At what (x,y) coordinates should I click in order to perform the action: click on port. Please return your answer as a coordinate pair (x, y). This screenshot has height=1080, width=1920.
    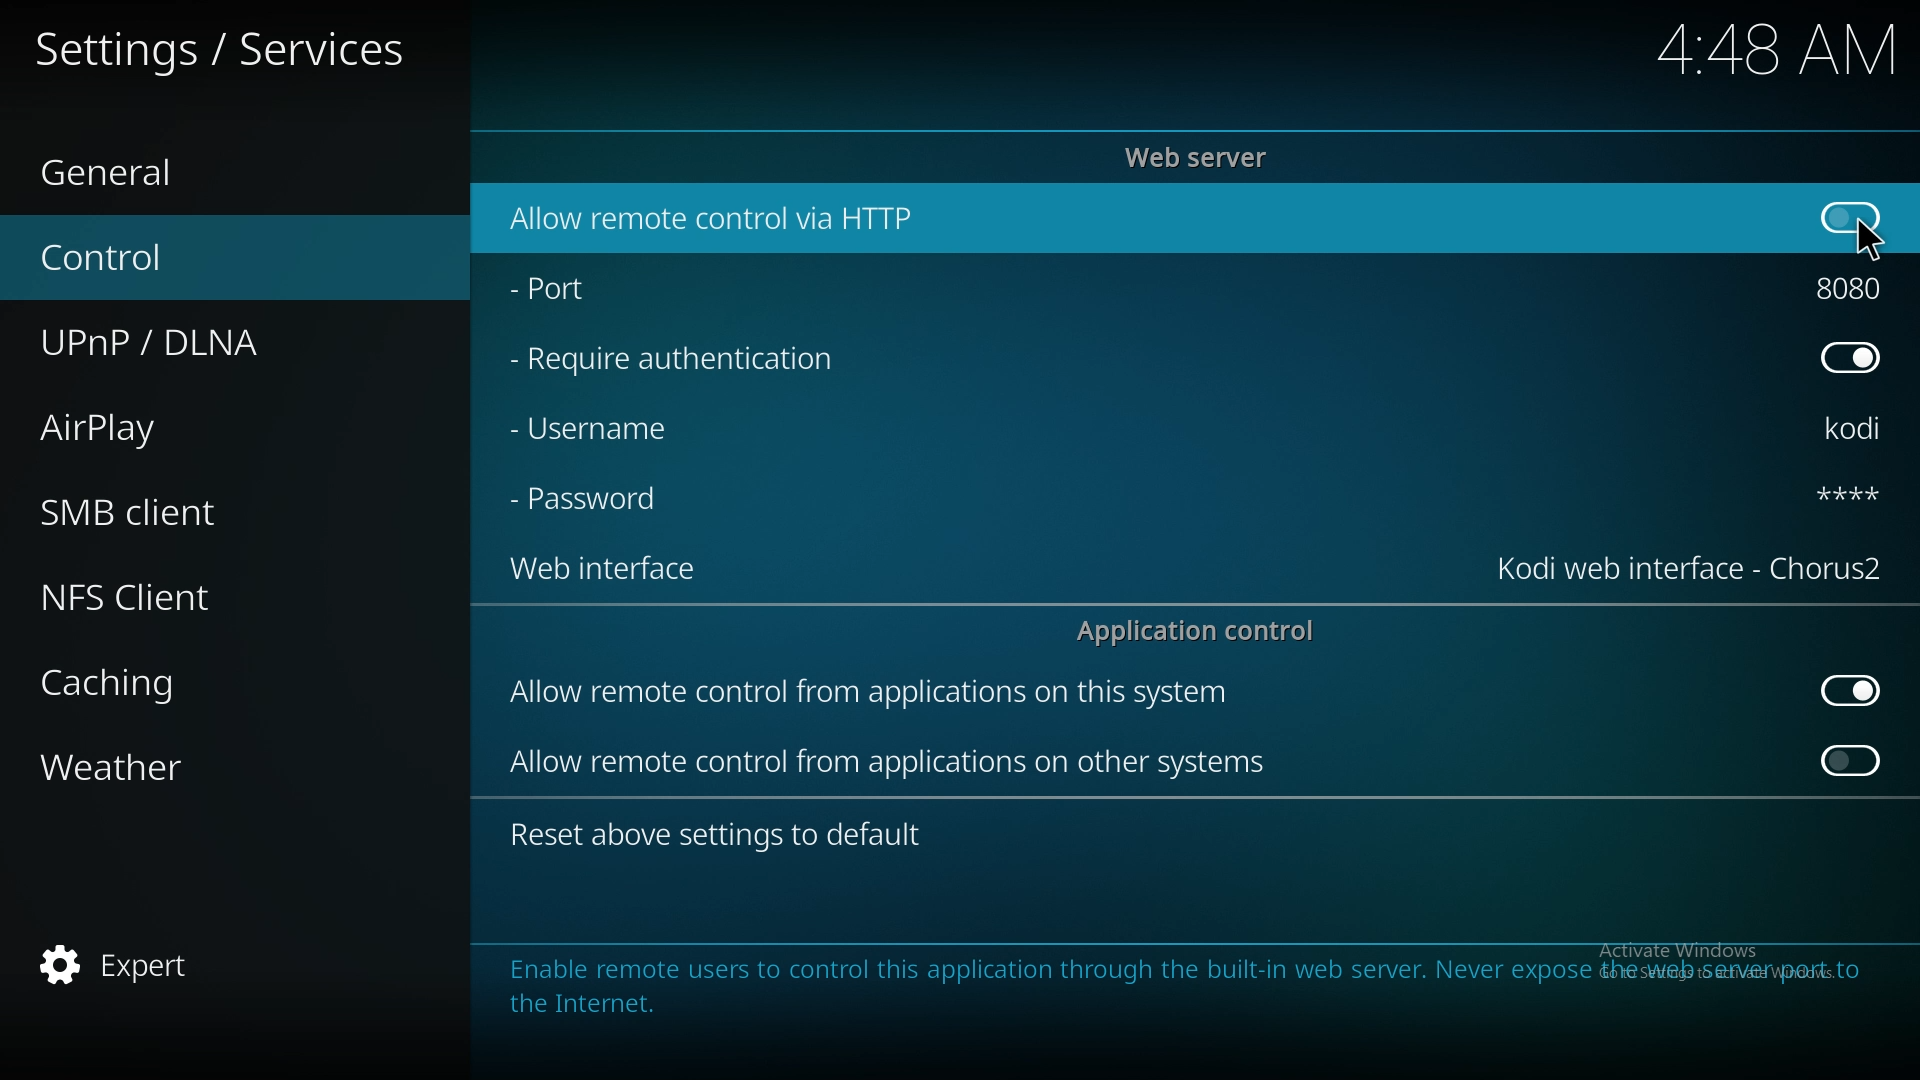
    Looking at the image, I should click on (1858, 288).